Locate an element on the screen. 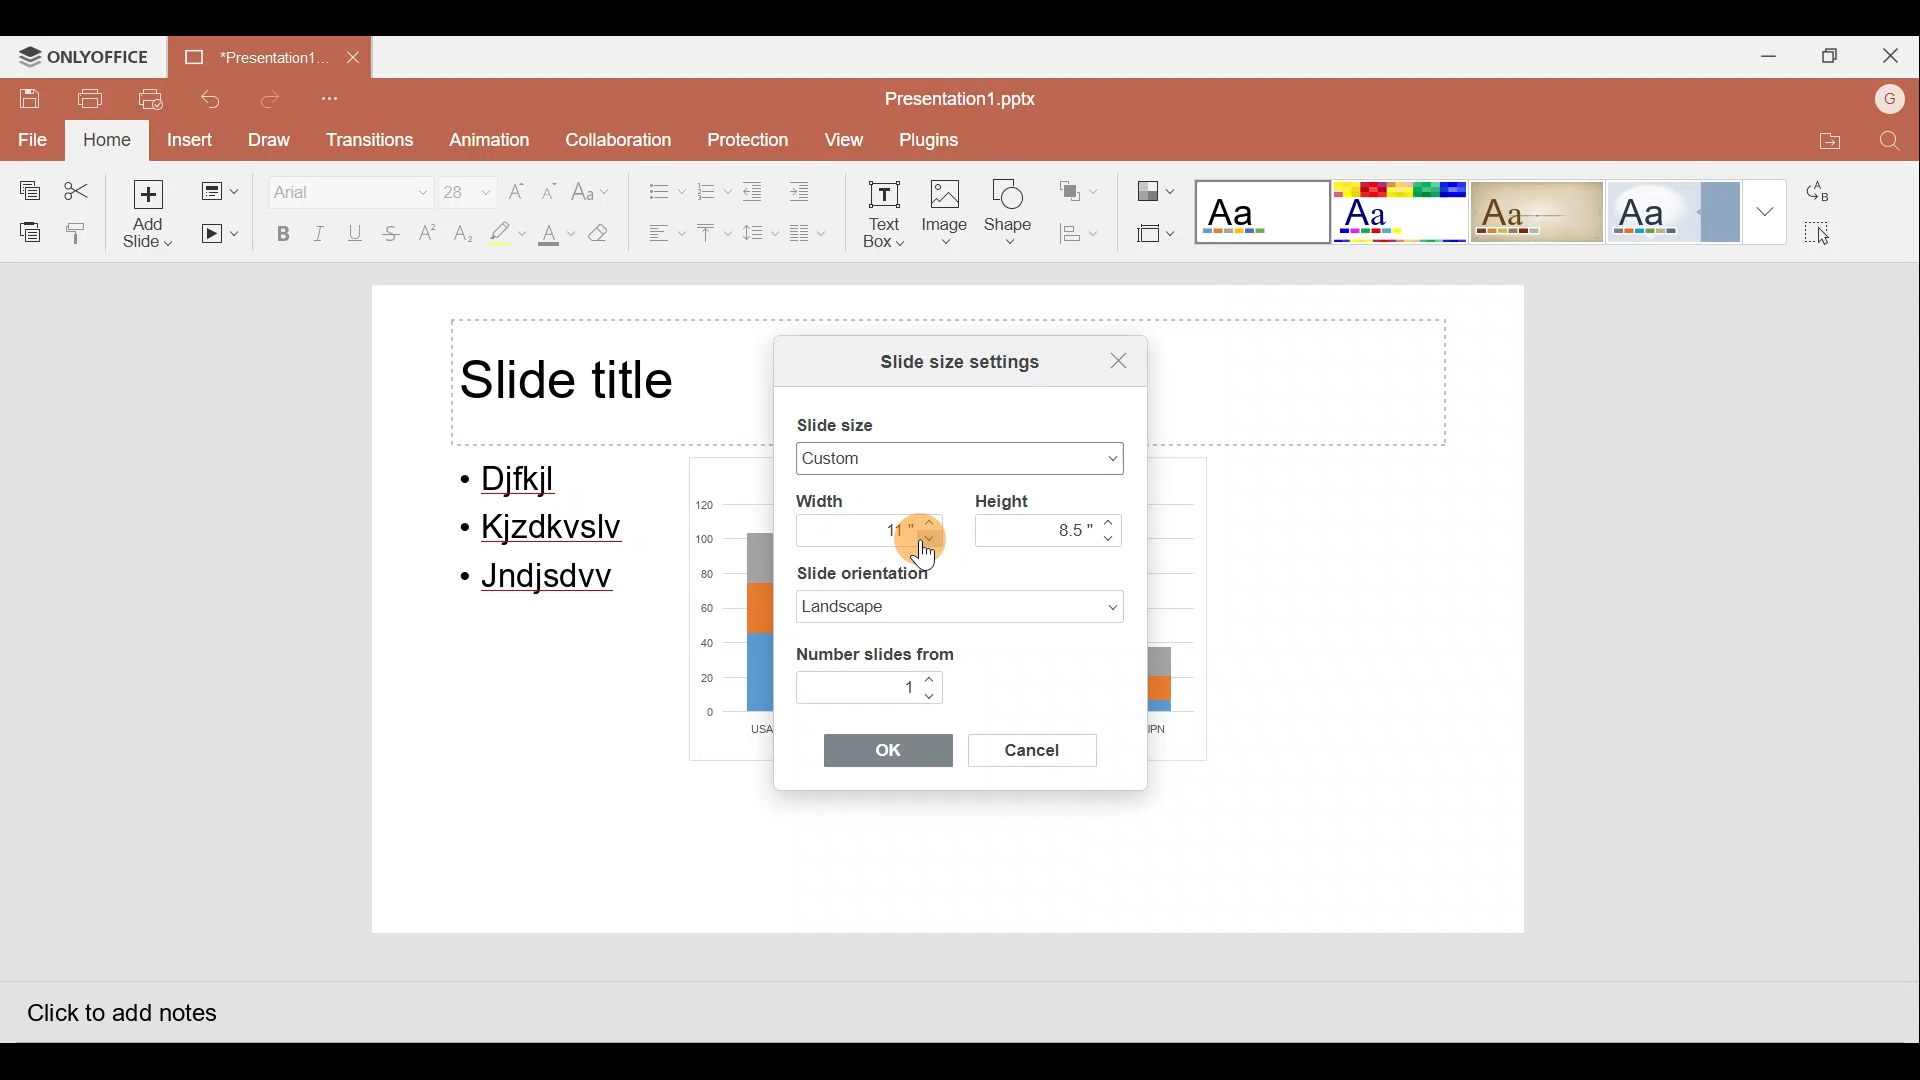  Underline is located at coordinates (359, 233).